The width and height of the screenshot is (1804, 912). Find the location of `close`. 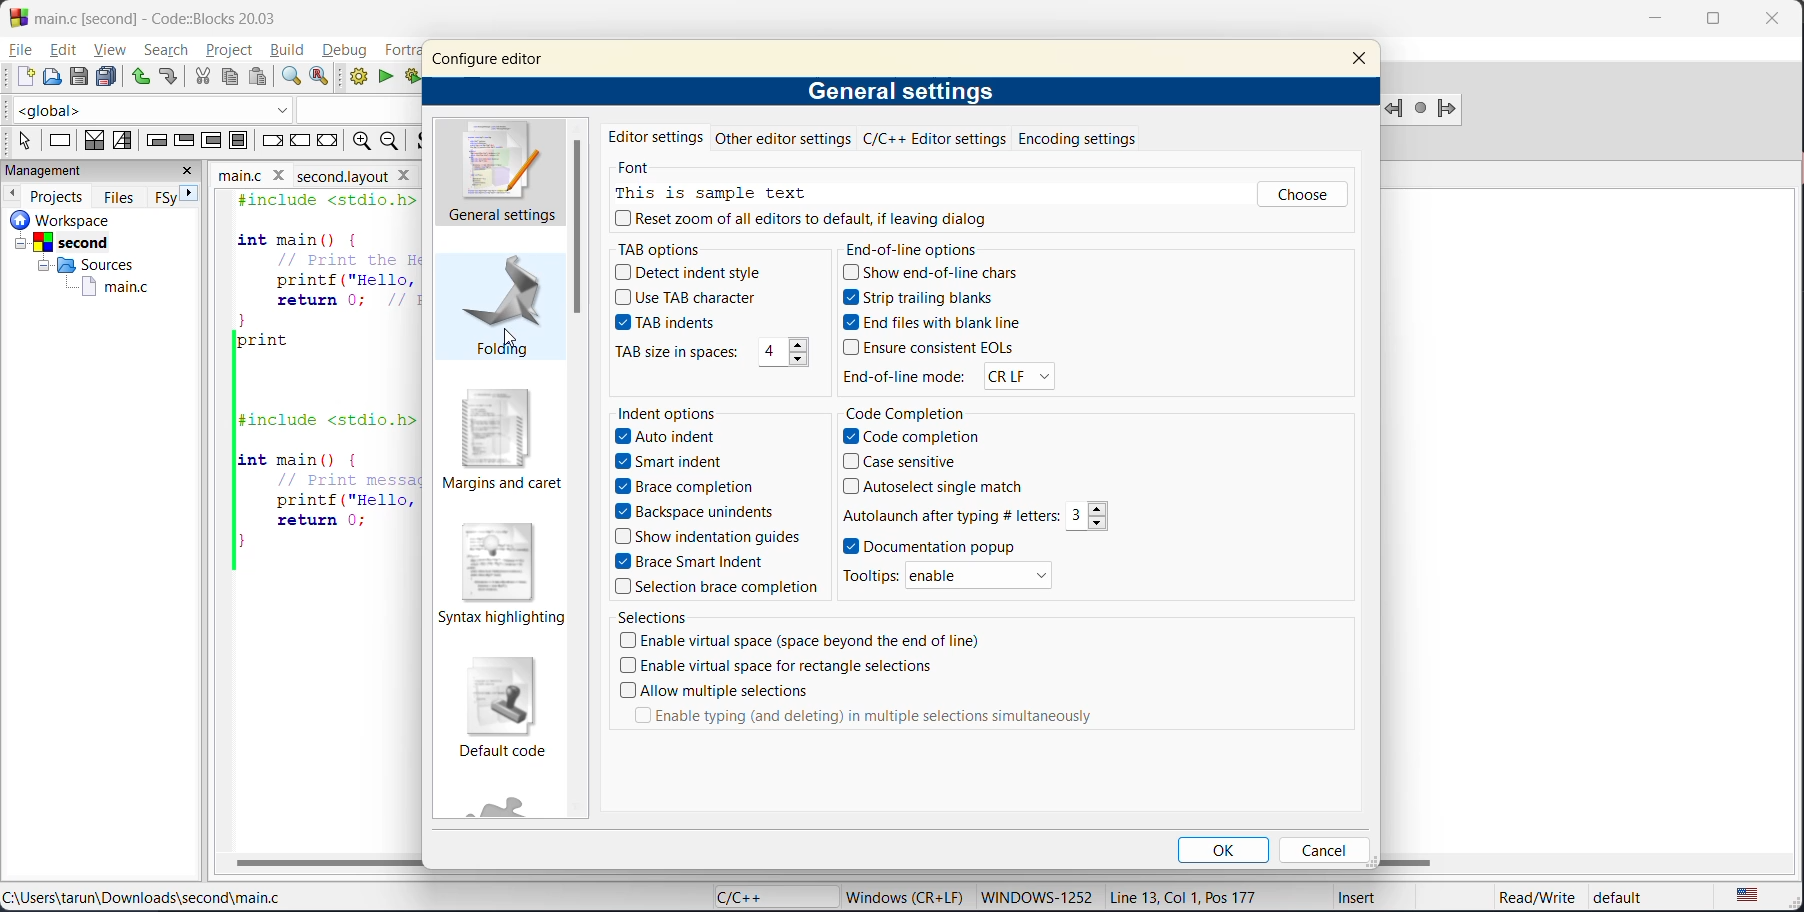

close is located at coordinates (1361, 61).